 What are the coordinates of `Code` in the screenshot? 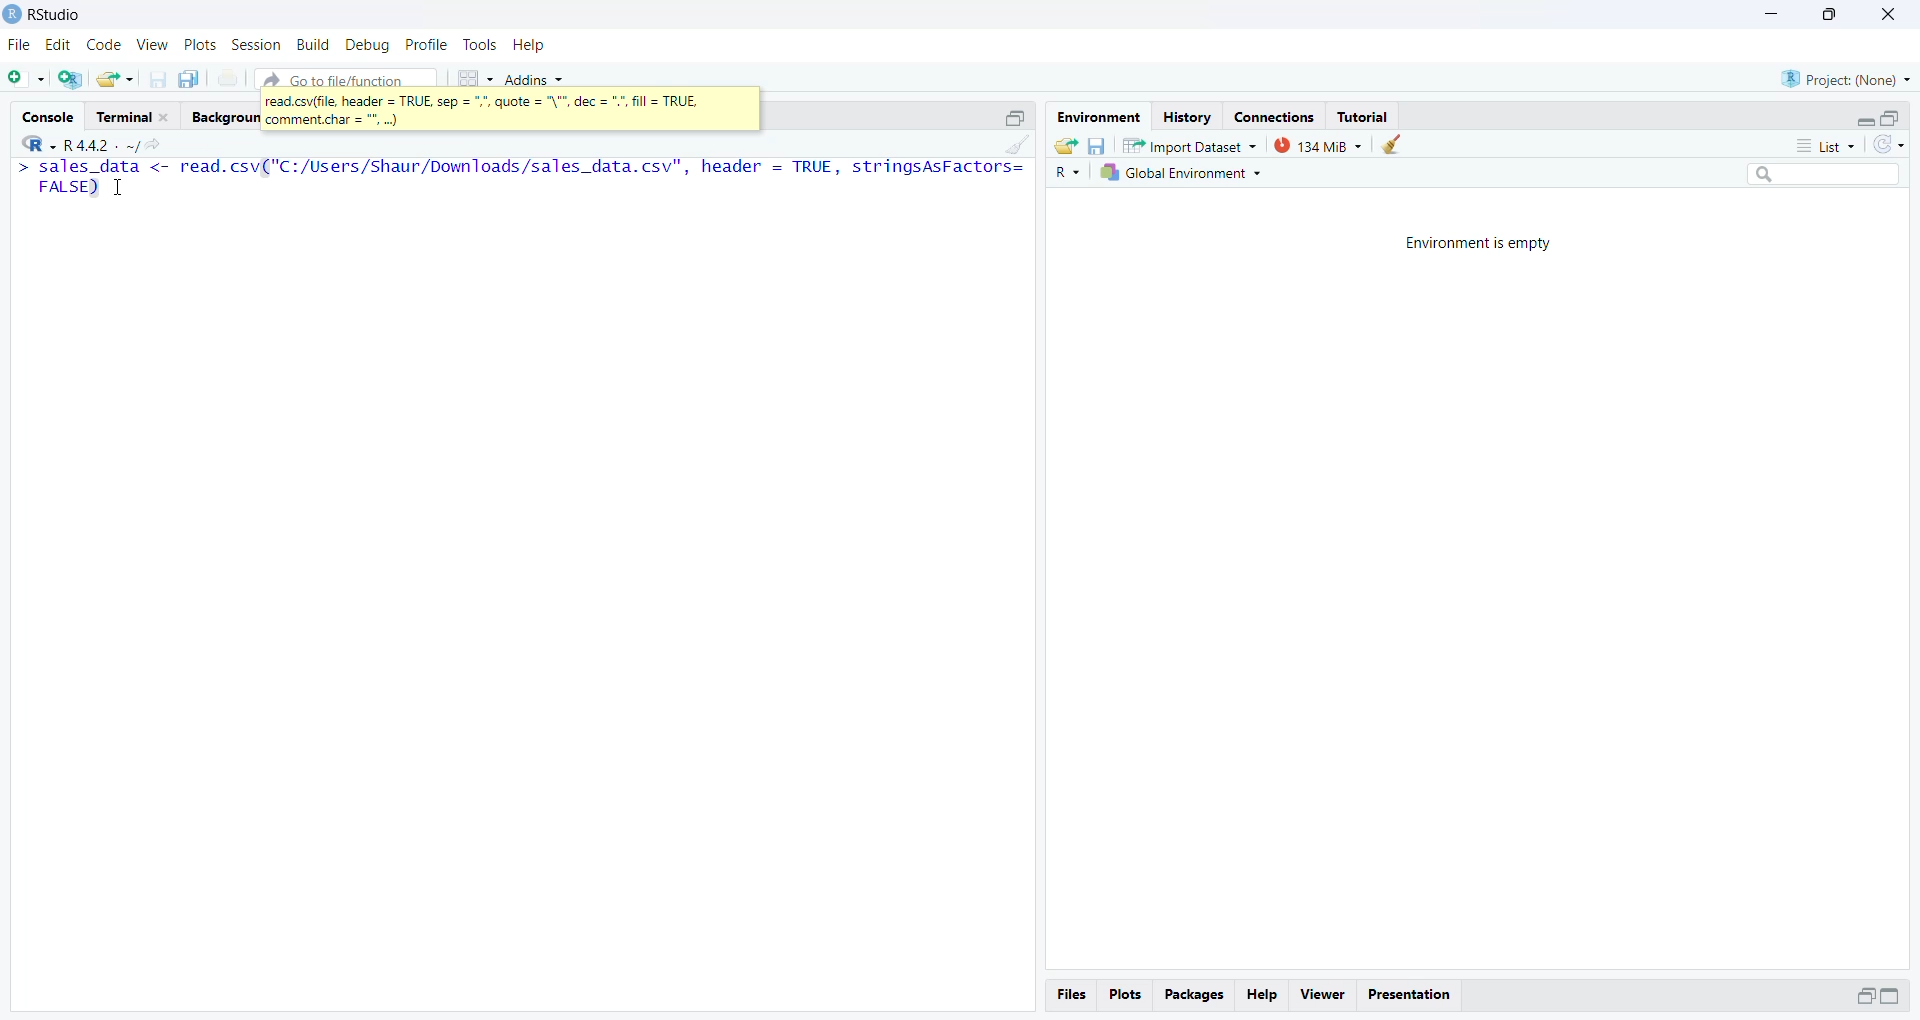 It's located at (106, 48).